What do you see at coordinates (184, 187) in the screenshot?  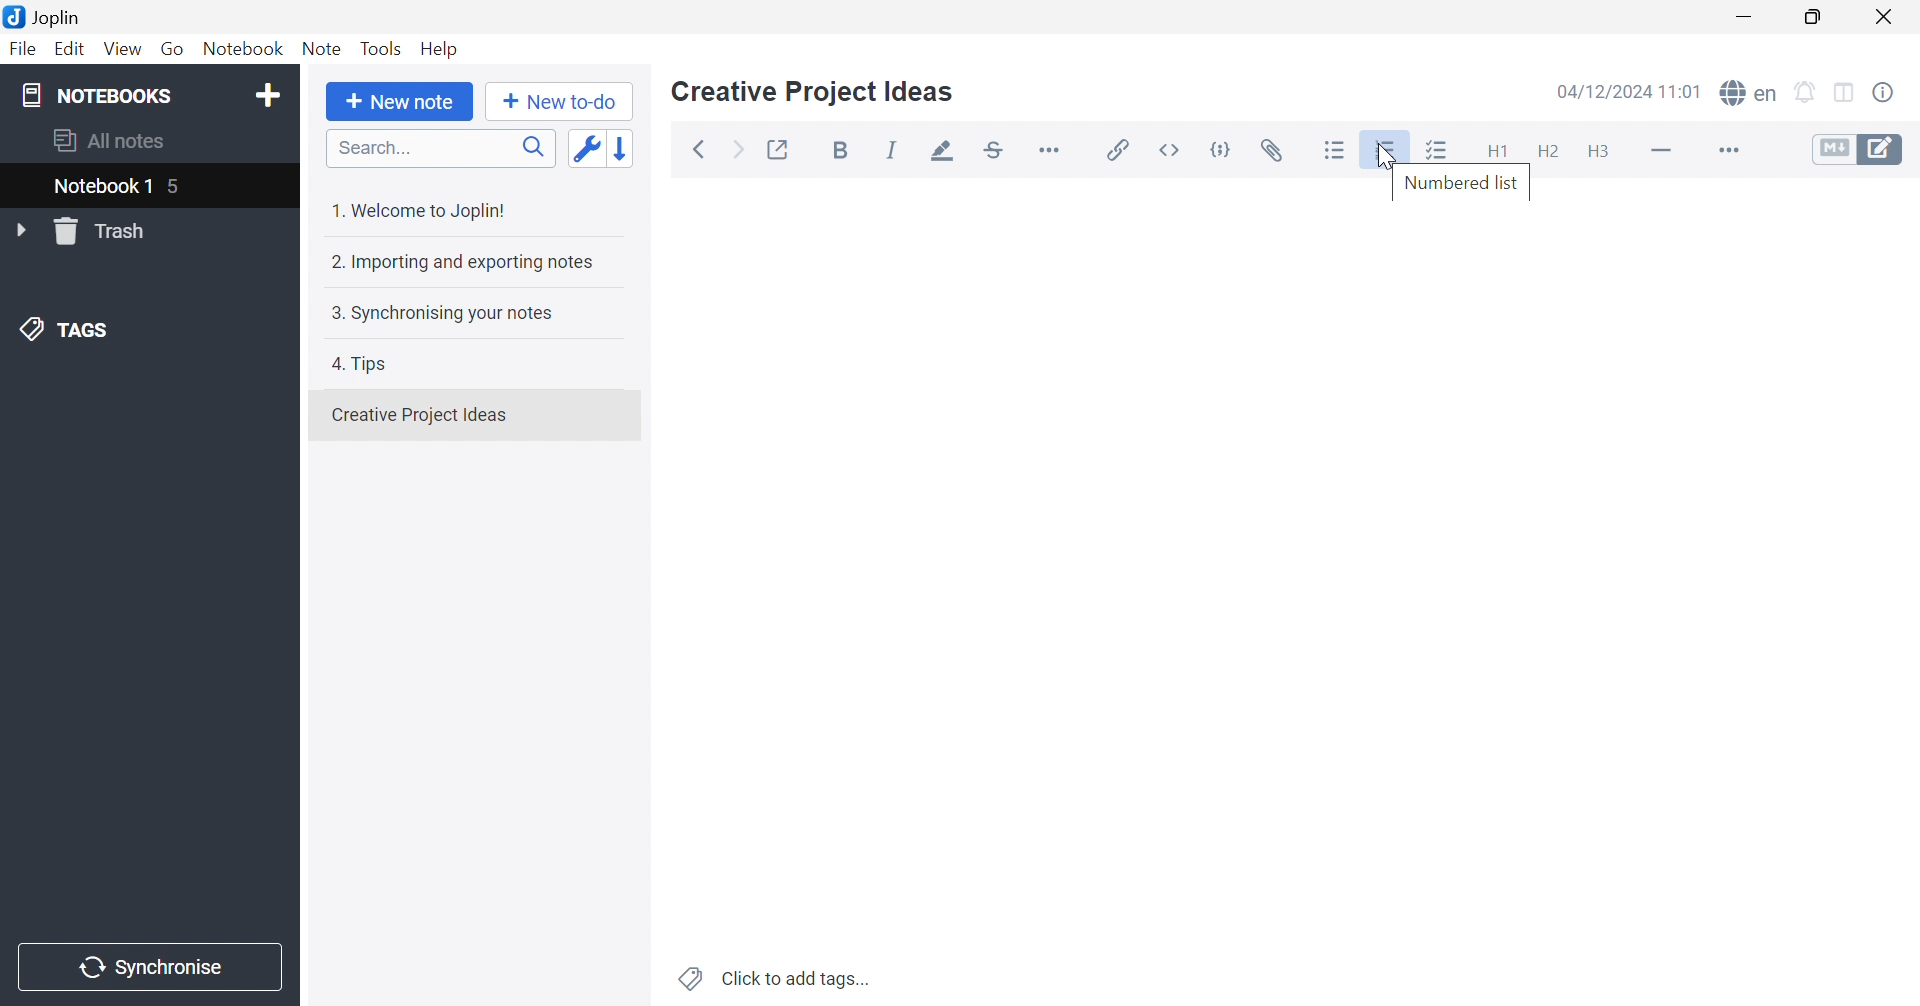 I see `5` at bounding box center [184, 187].